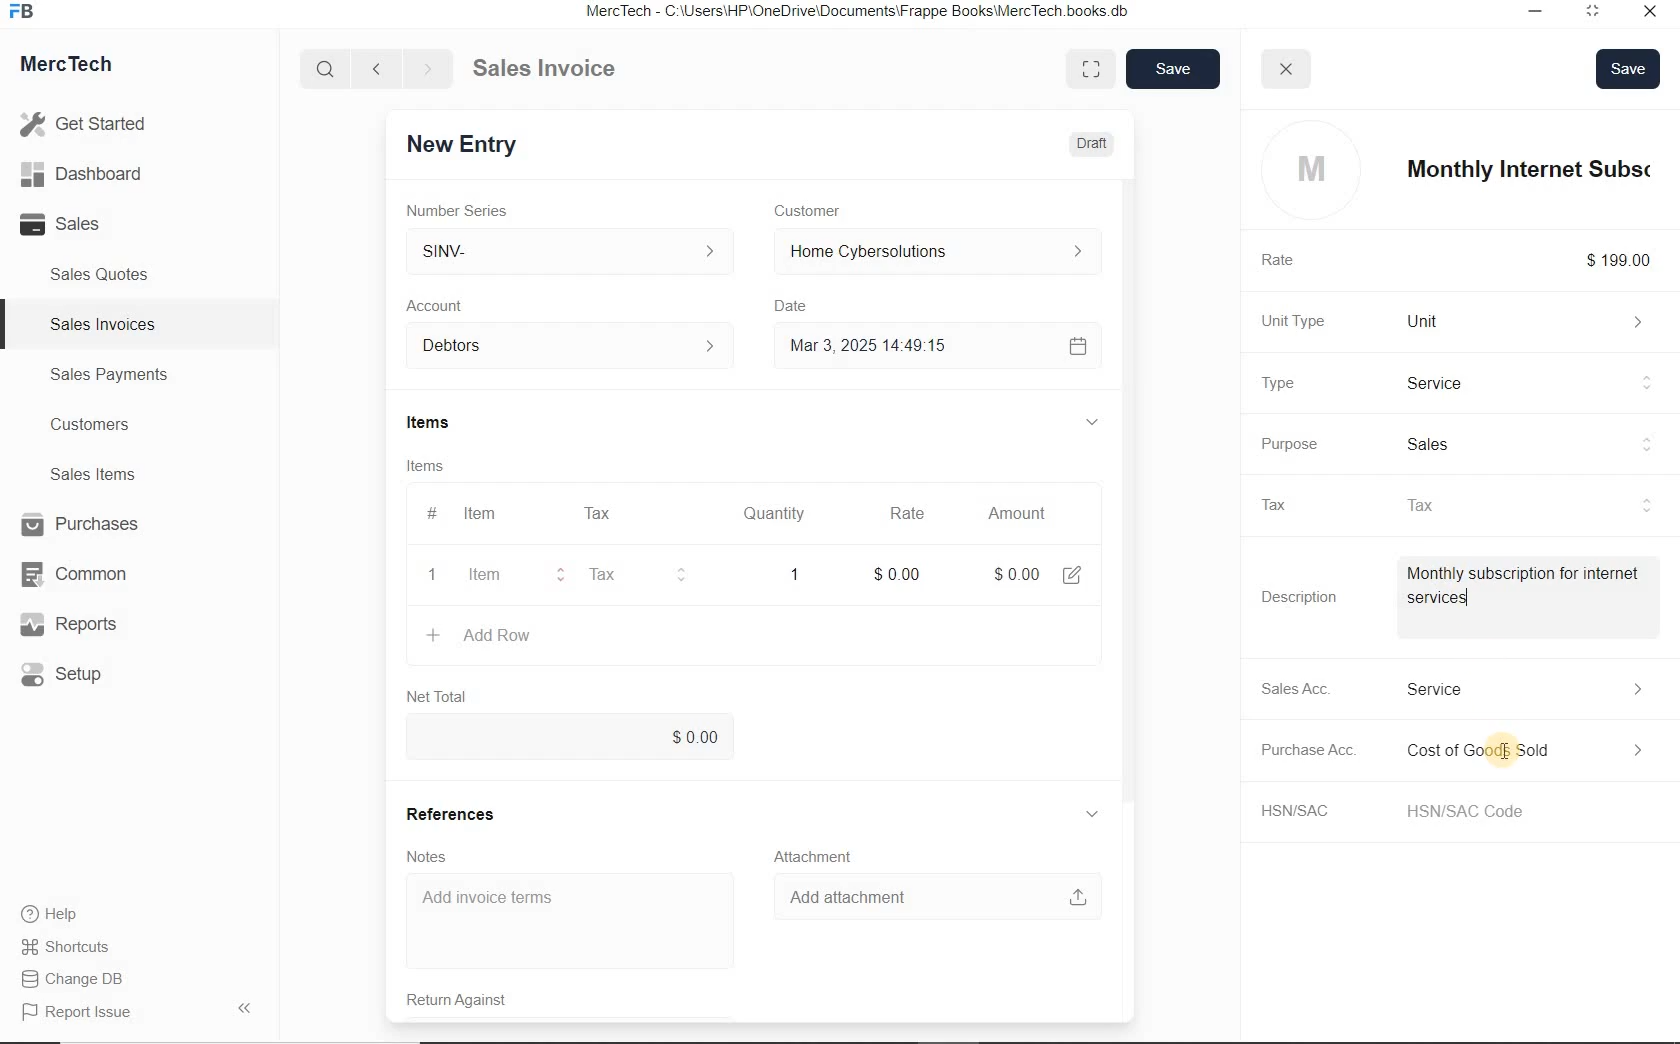 Image resolution: width=1680 pixels, height=1044 pixels. What do you see at coordinates (906, 513) in the screenshot?
I see `Rate` at bounding box center [906, 513].